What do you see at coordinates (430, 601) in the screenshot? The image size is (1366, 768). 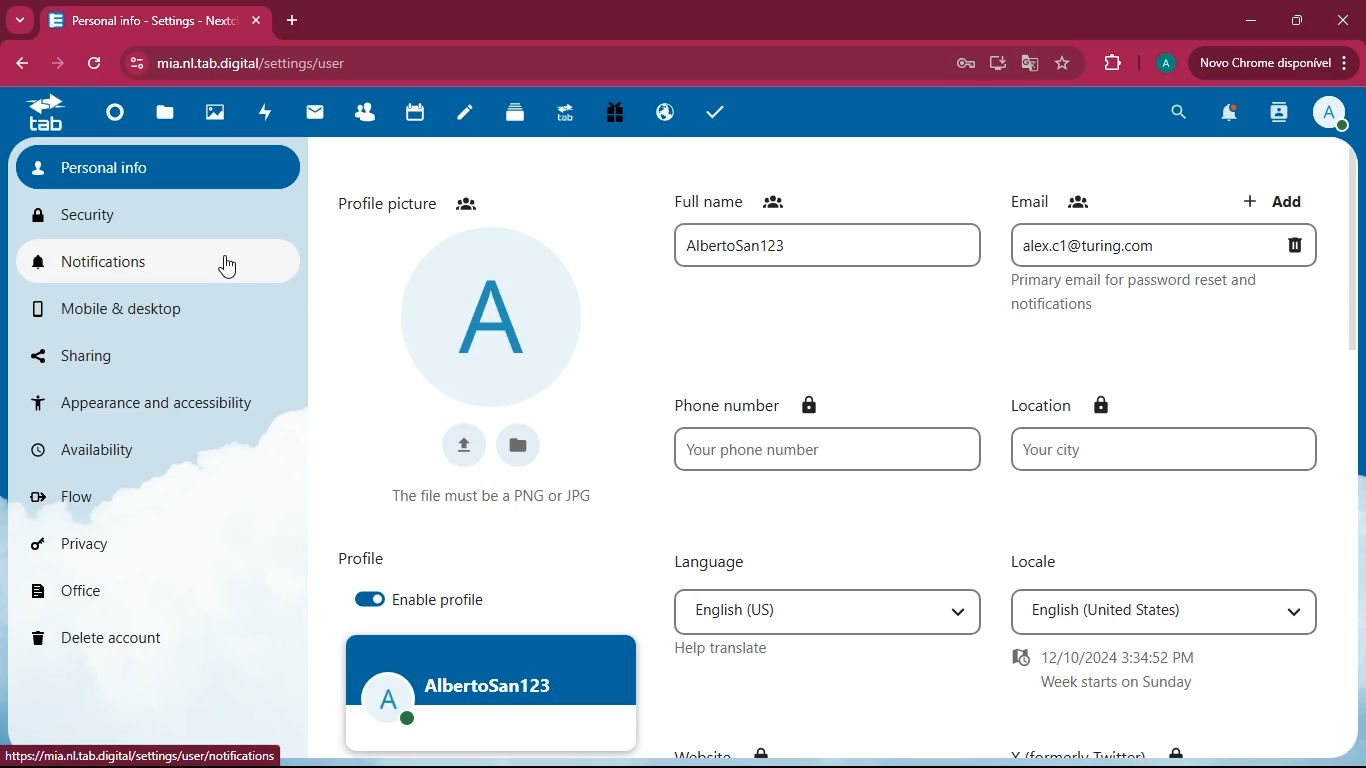 I see `enable` at bounding box center [430, 601].